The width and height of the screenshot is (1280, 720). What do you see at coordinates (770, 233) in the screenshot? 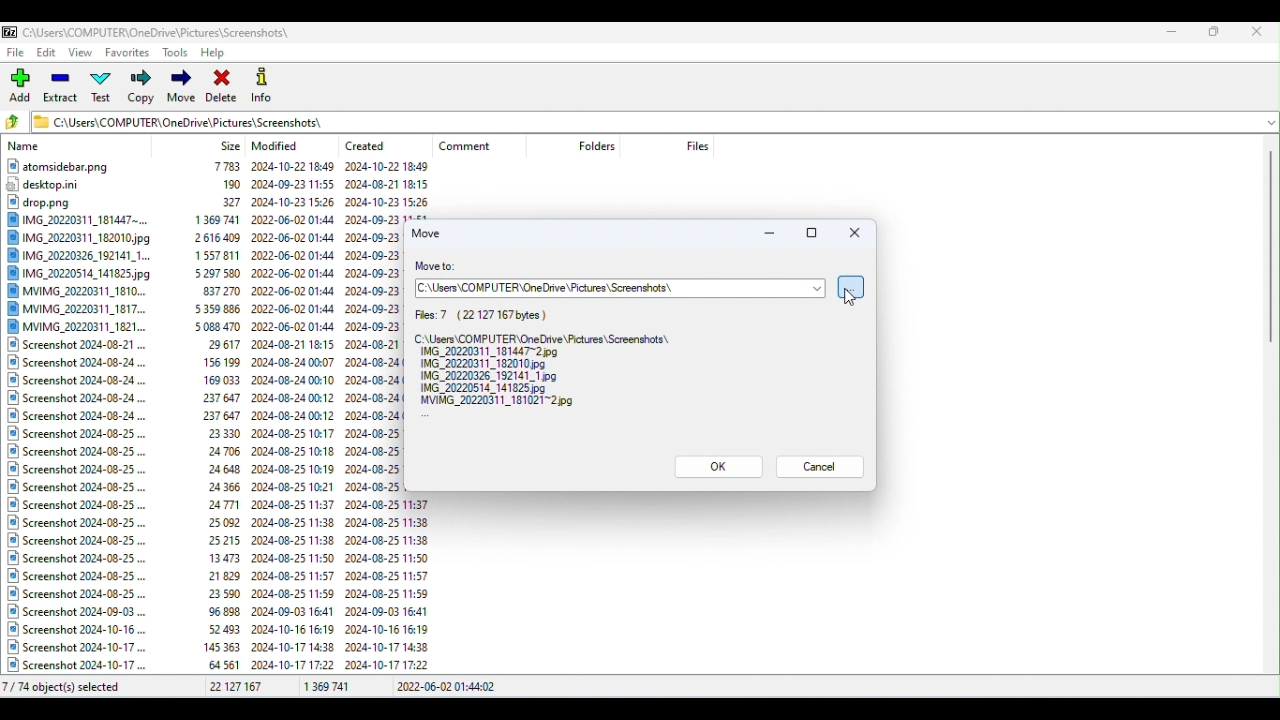
I see `Minimize` at bounding box center [770, 233].